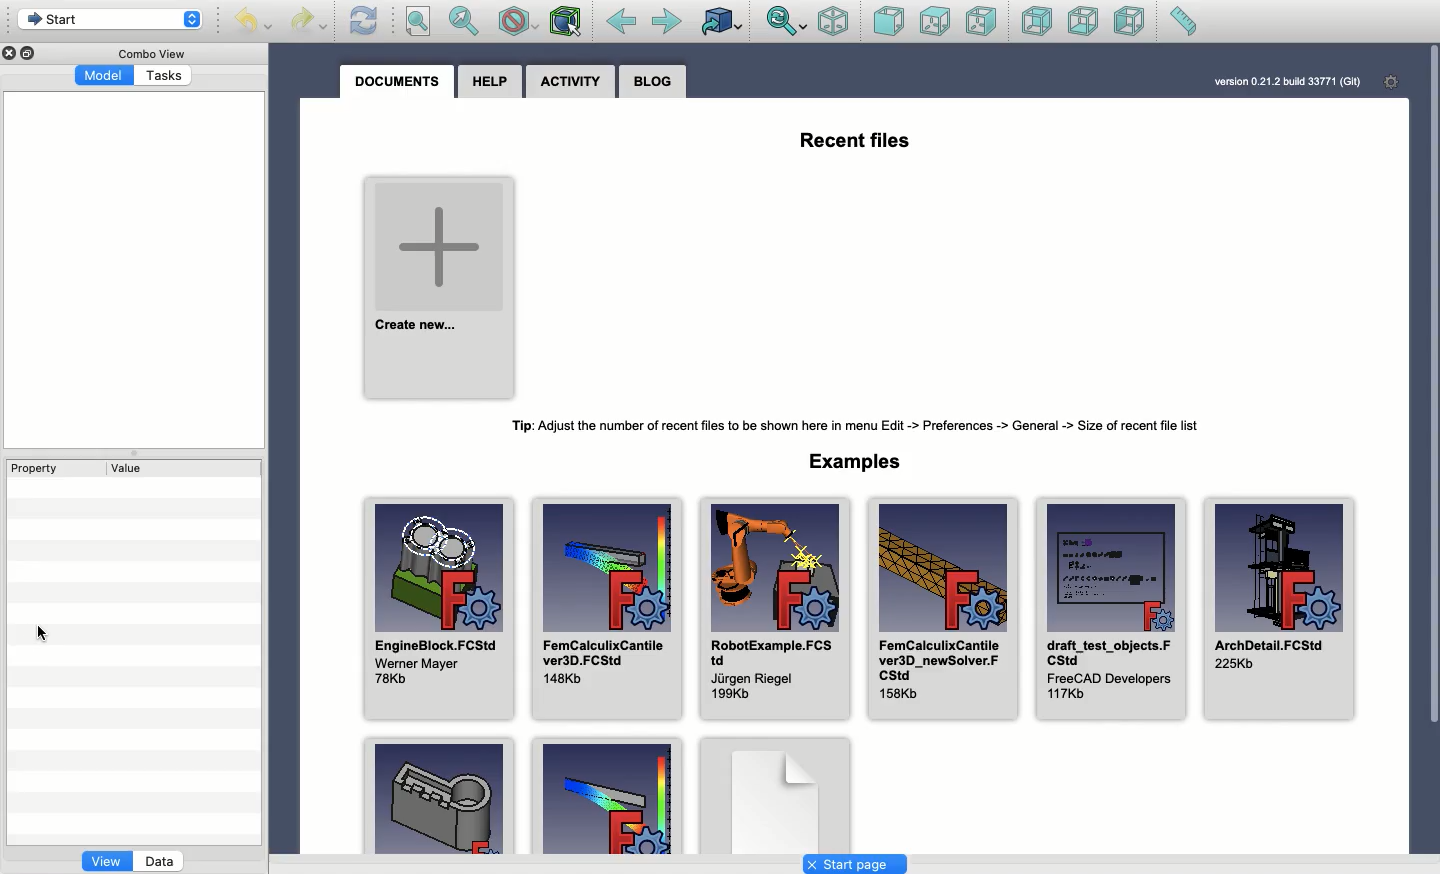  I want to click on cursor, so click(44, 633).